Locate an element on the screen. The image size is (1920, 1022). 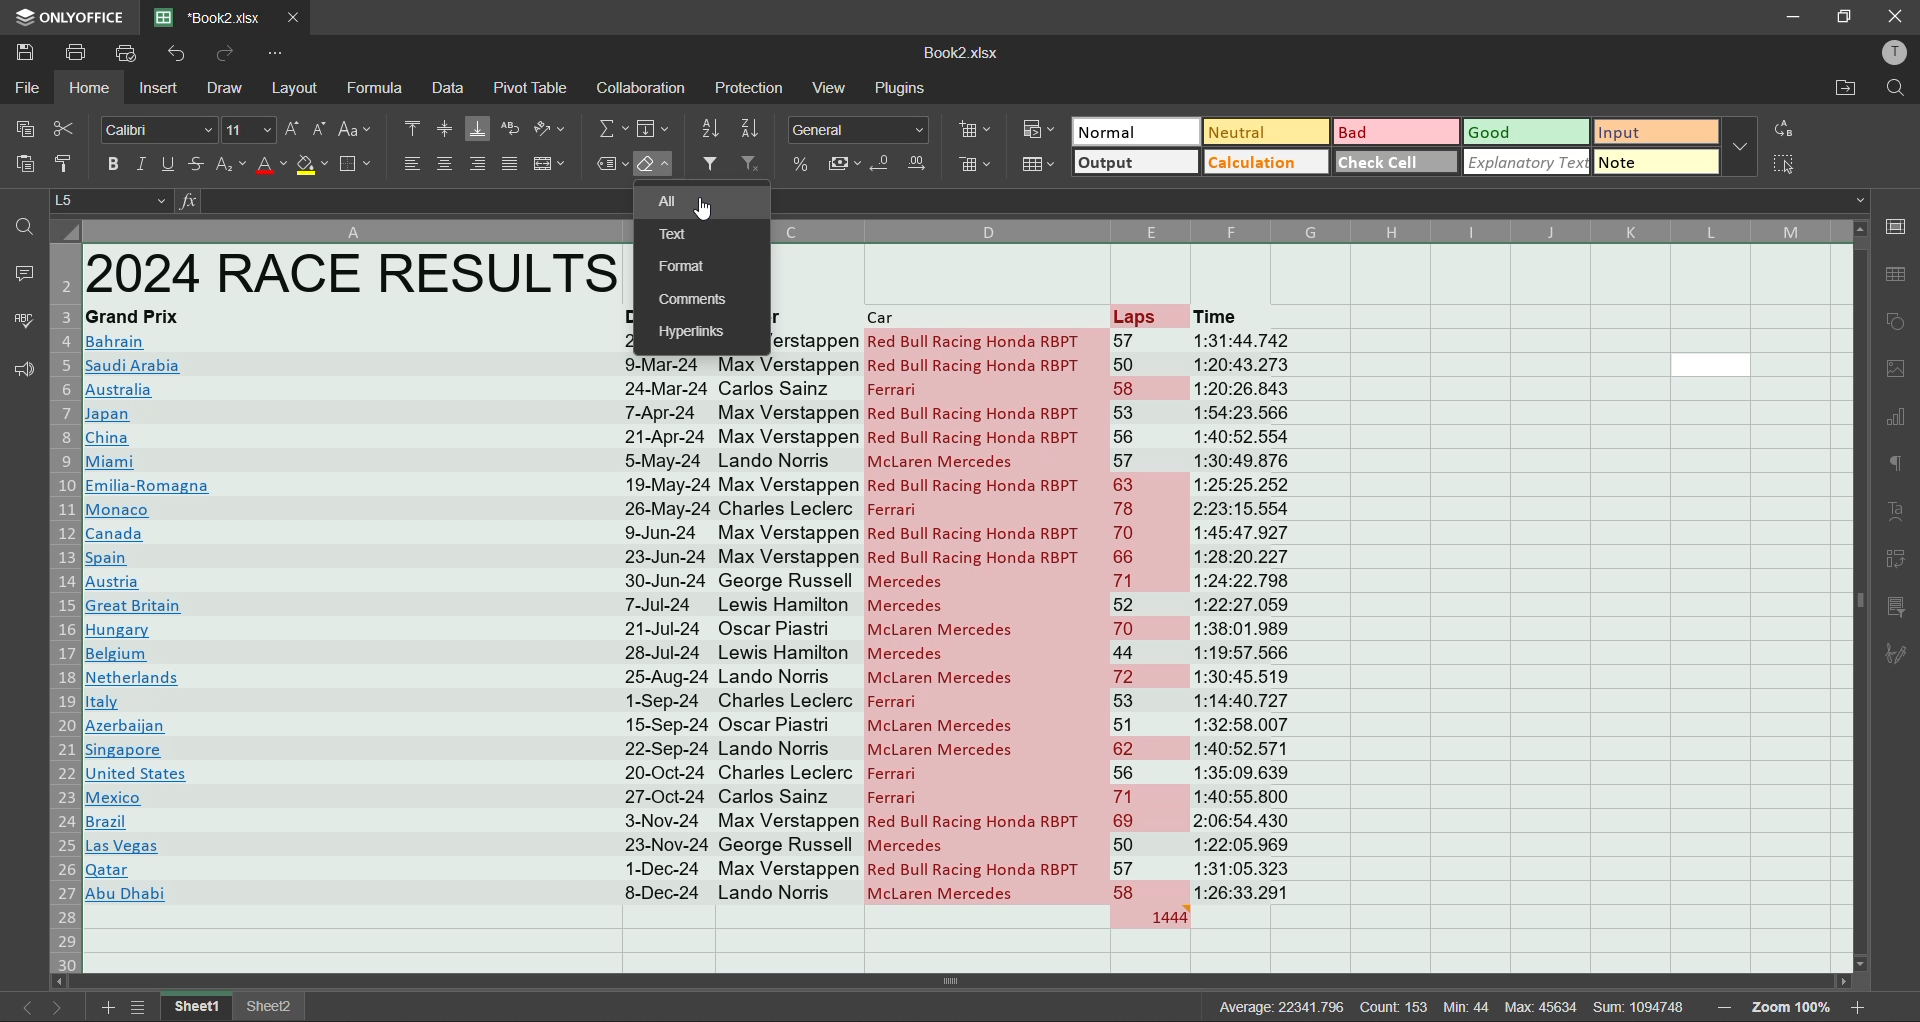
draw is located at coordinates (223, 88).